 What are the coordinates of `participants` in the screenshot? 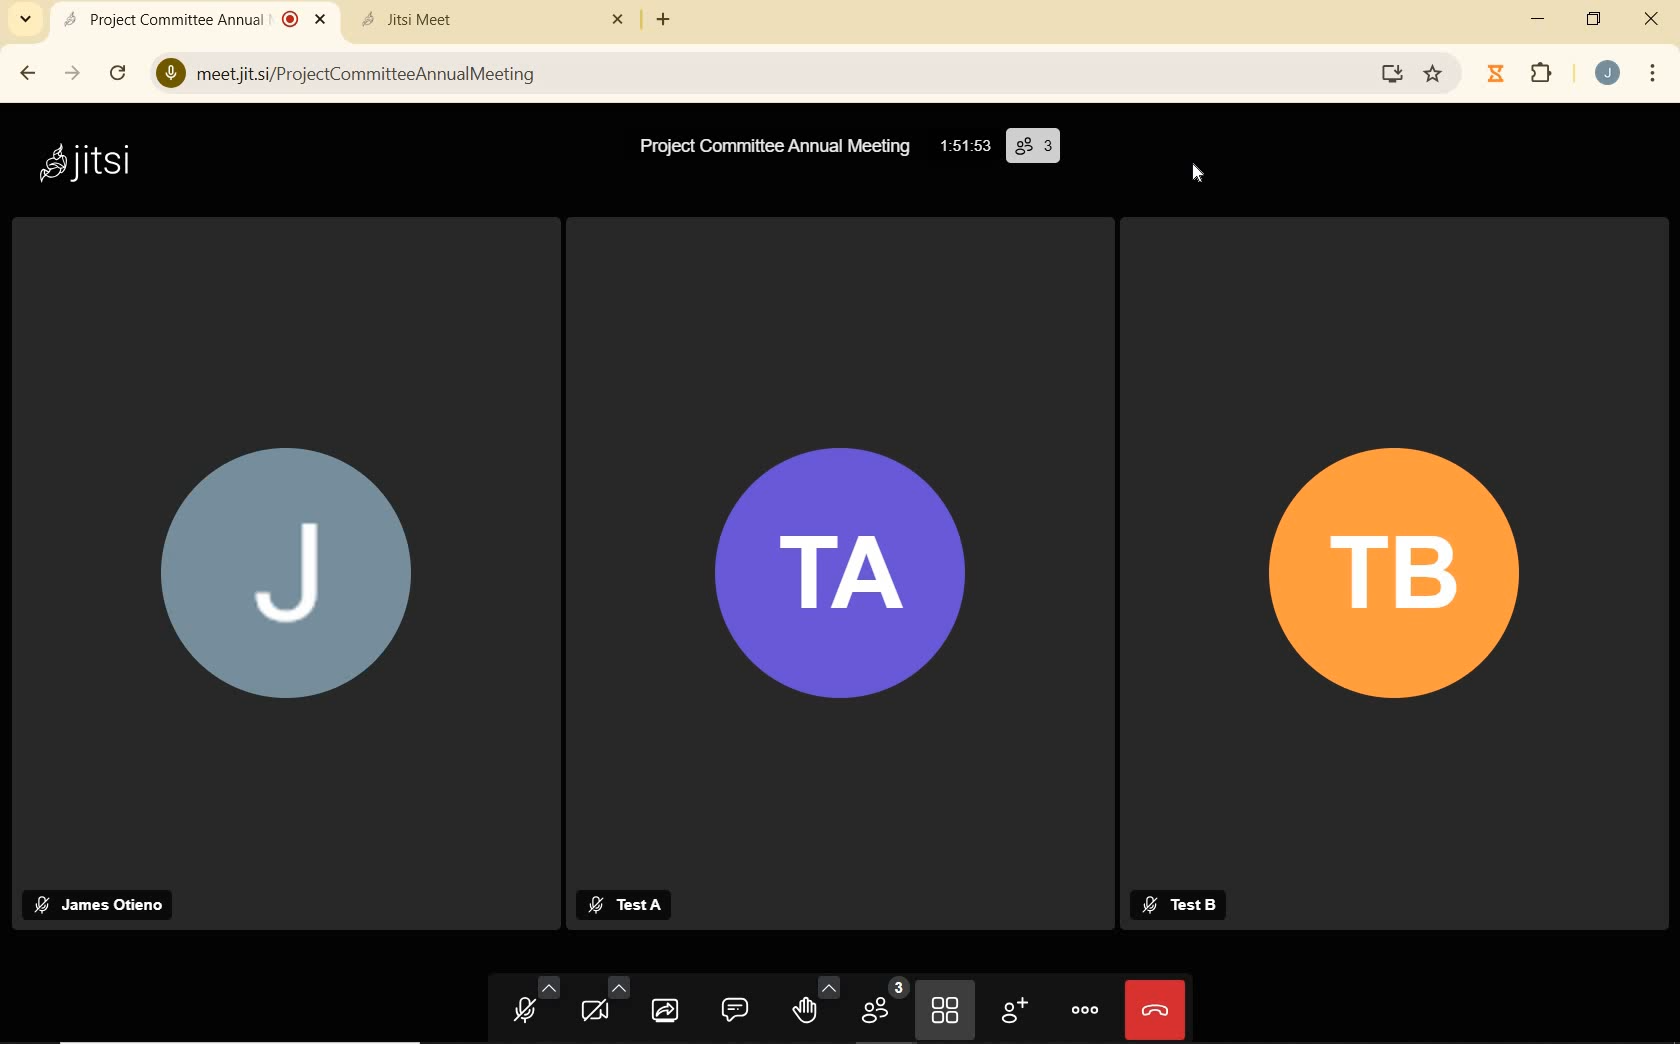 It's located at (883, 1002).